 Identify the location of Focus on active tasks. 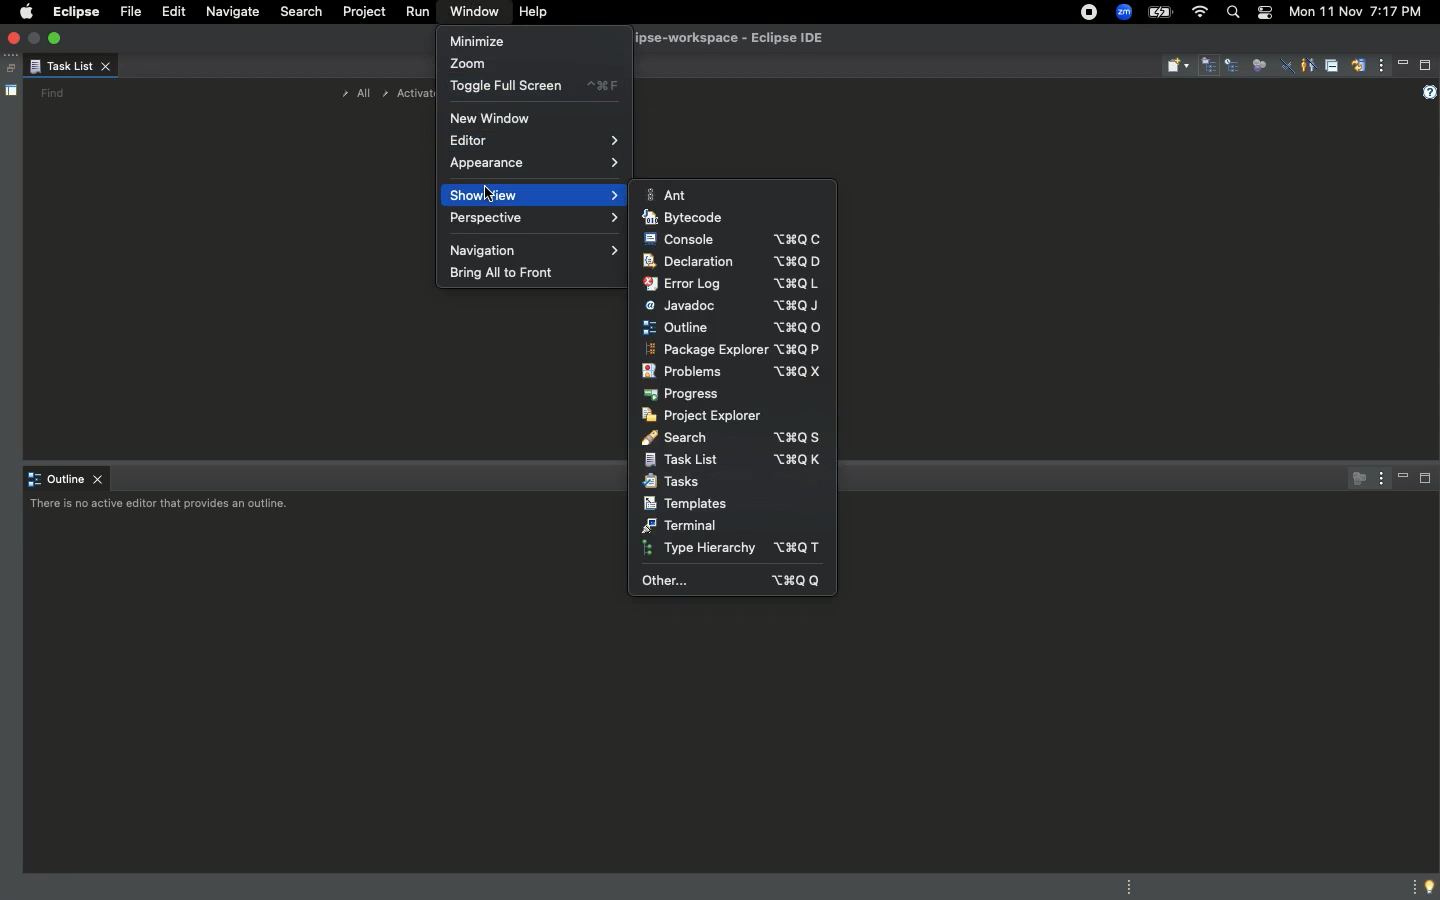
(1354, 478).